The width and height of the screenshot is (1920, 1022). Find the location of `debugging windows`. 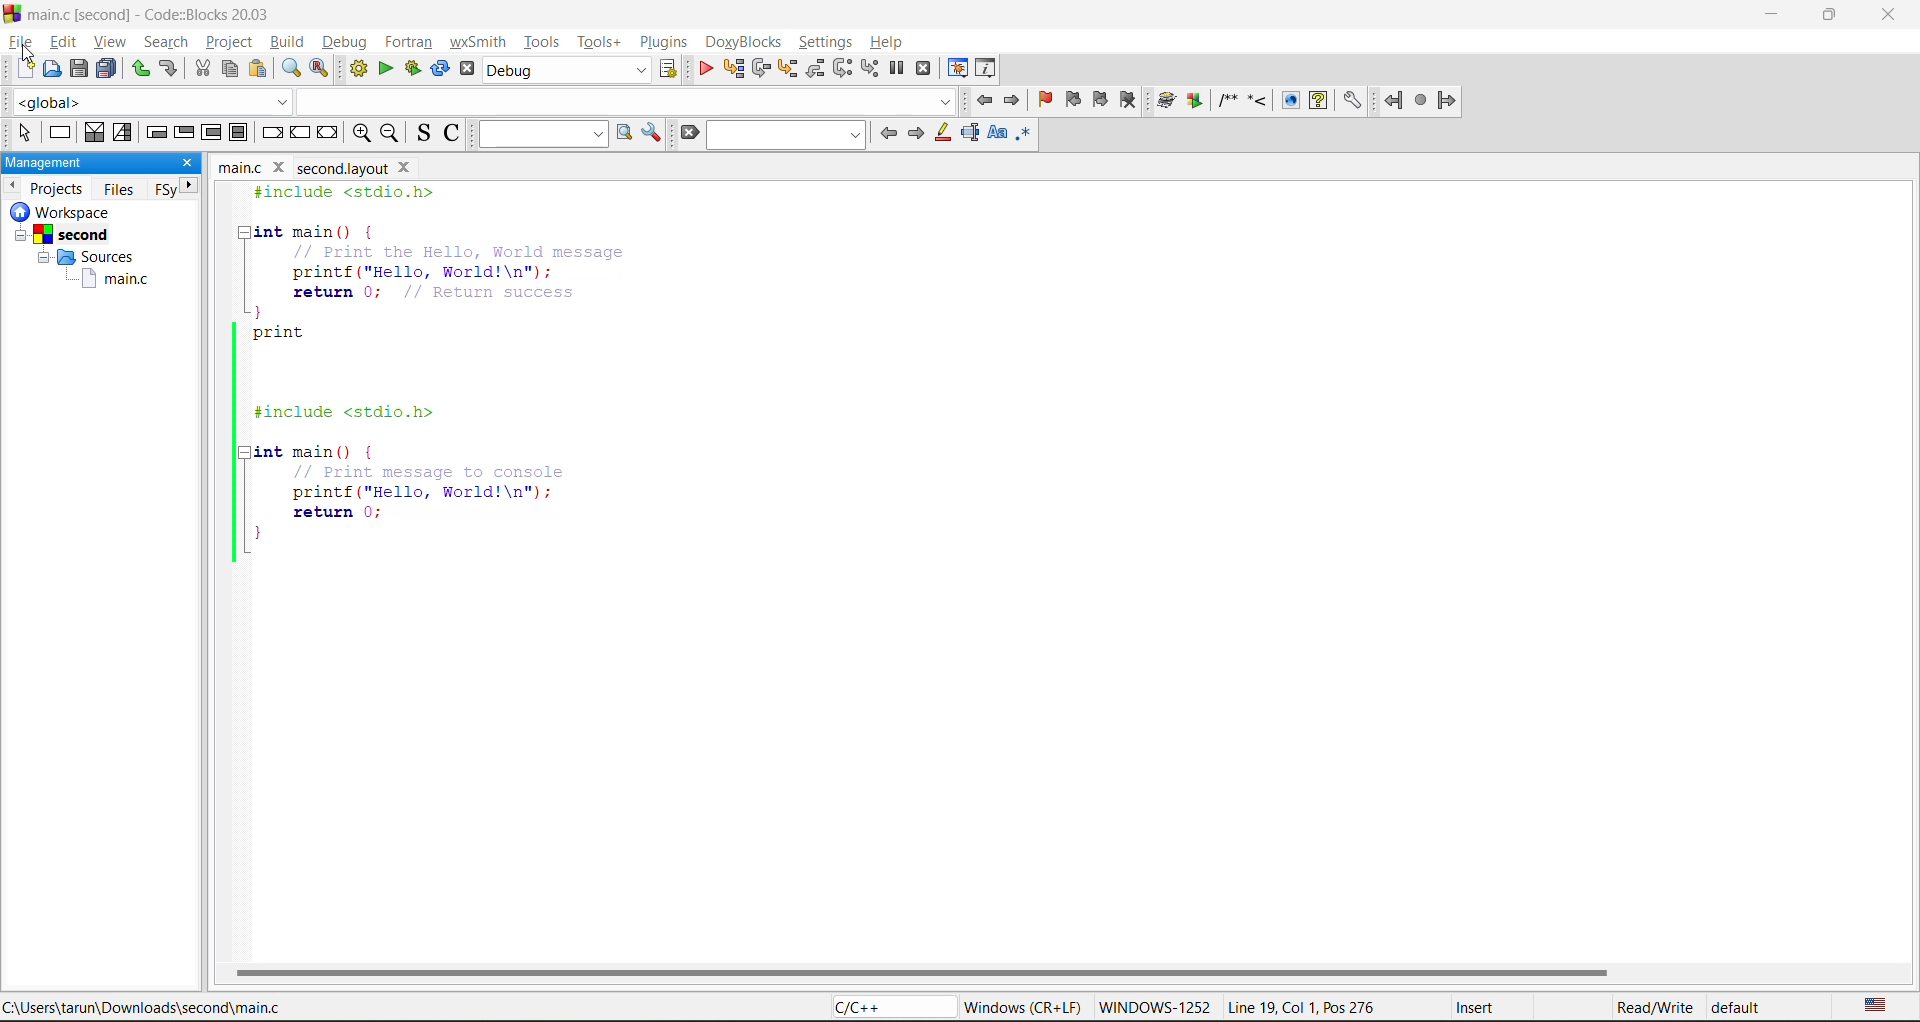

debugging windows is located at coordinates (957, 70).